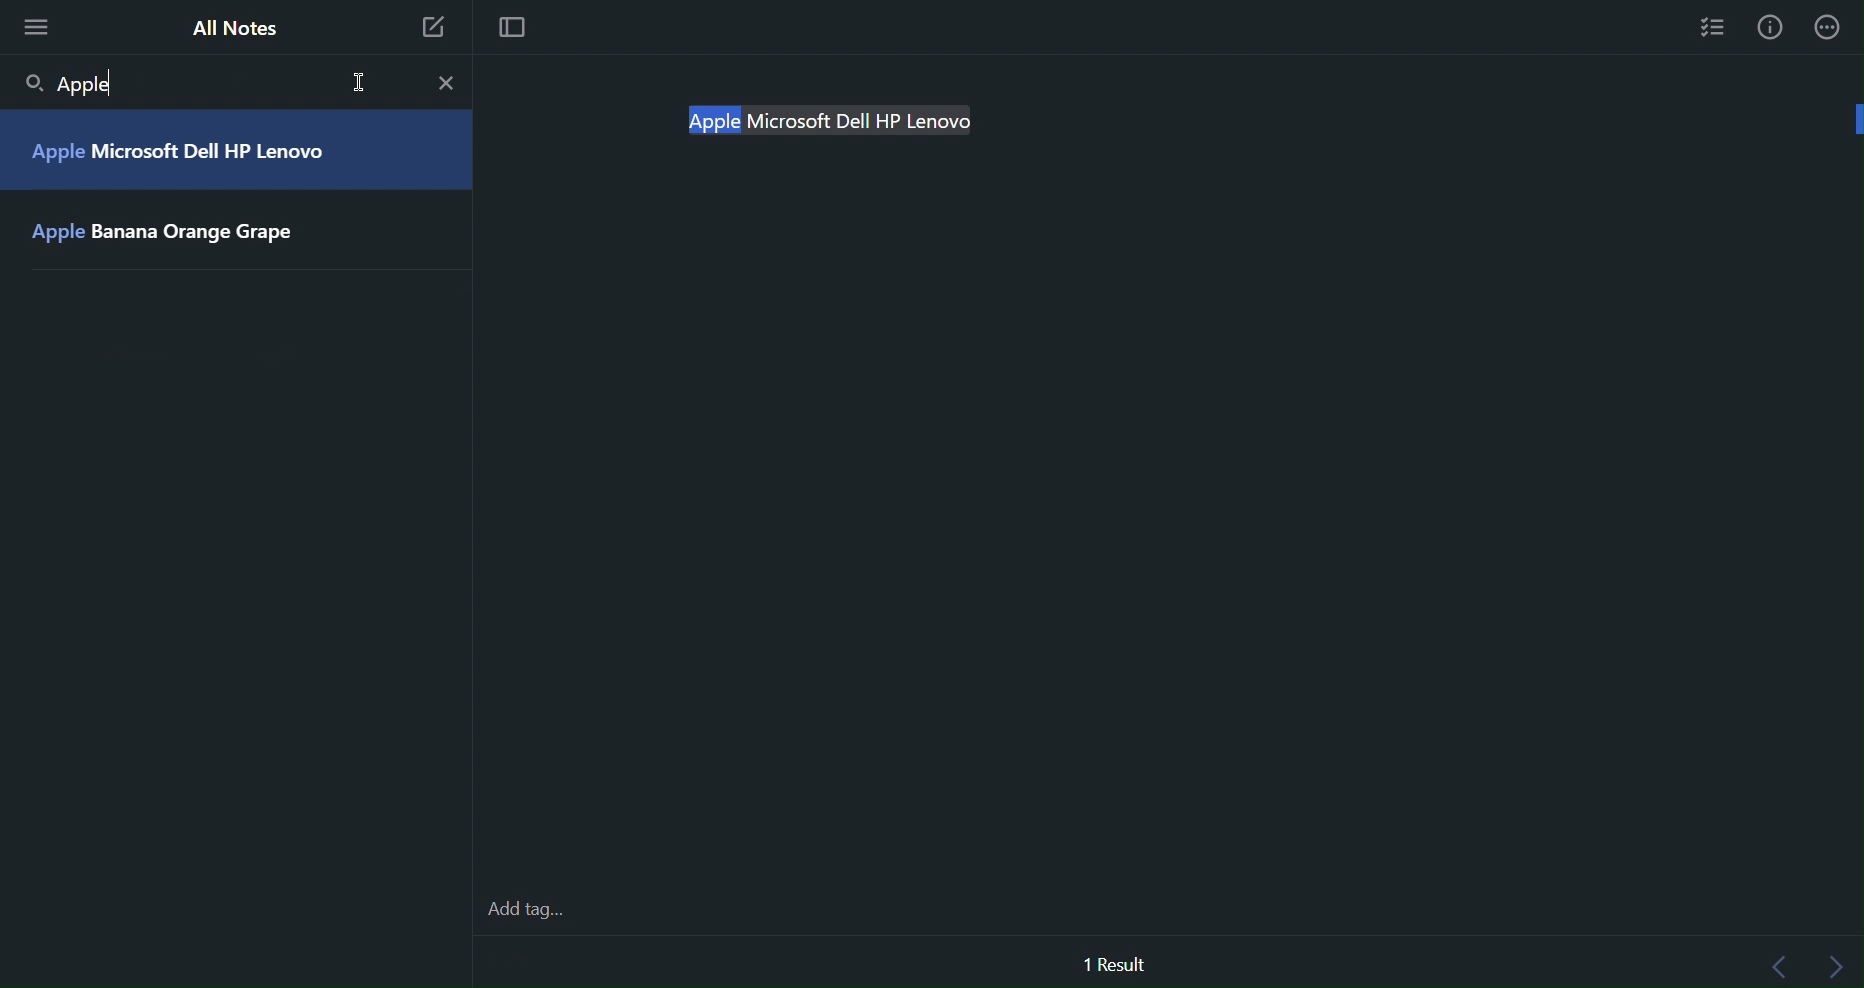 This screenshot has width=1864, height=988. What do you see at coordinates (513, 32) in the screenshot?
I see `Focus mode` at bounding box center [513, 32].